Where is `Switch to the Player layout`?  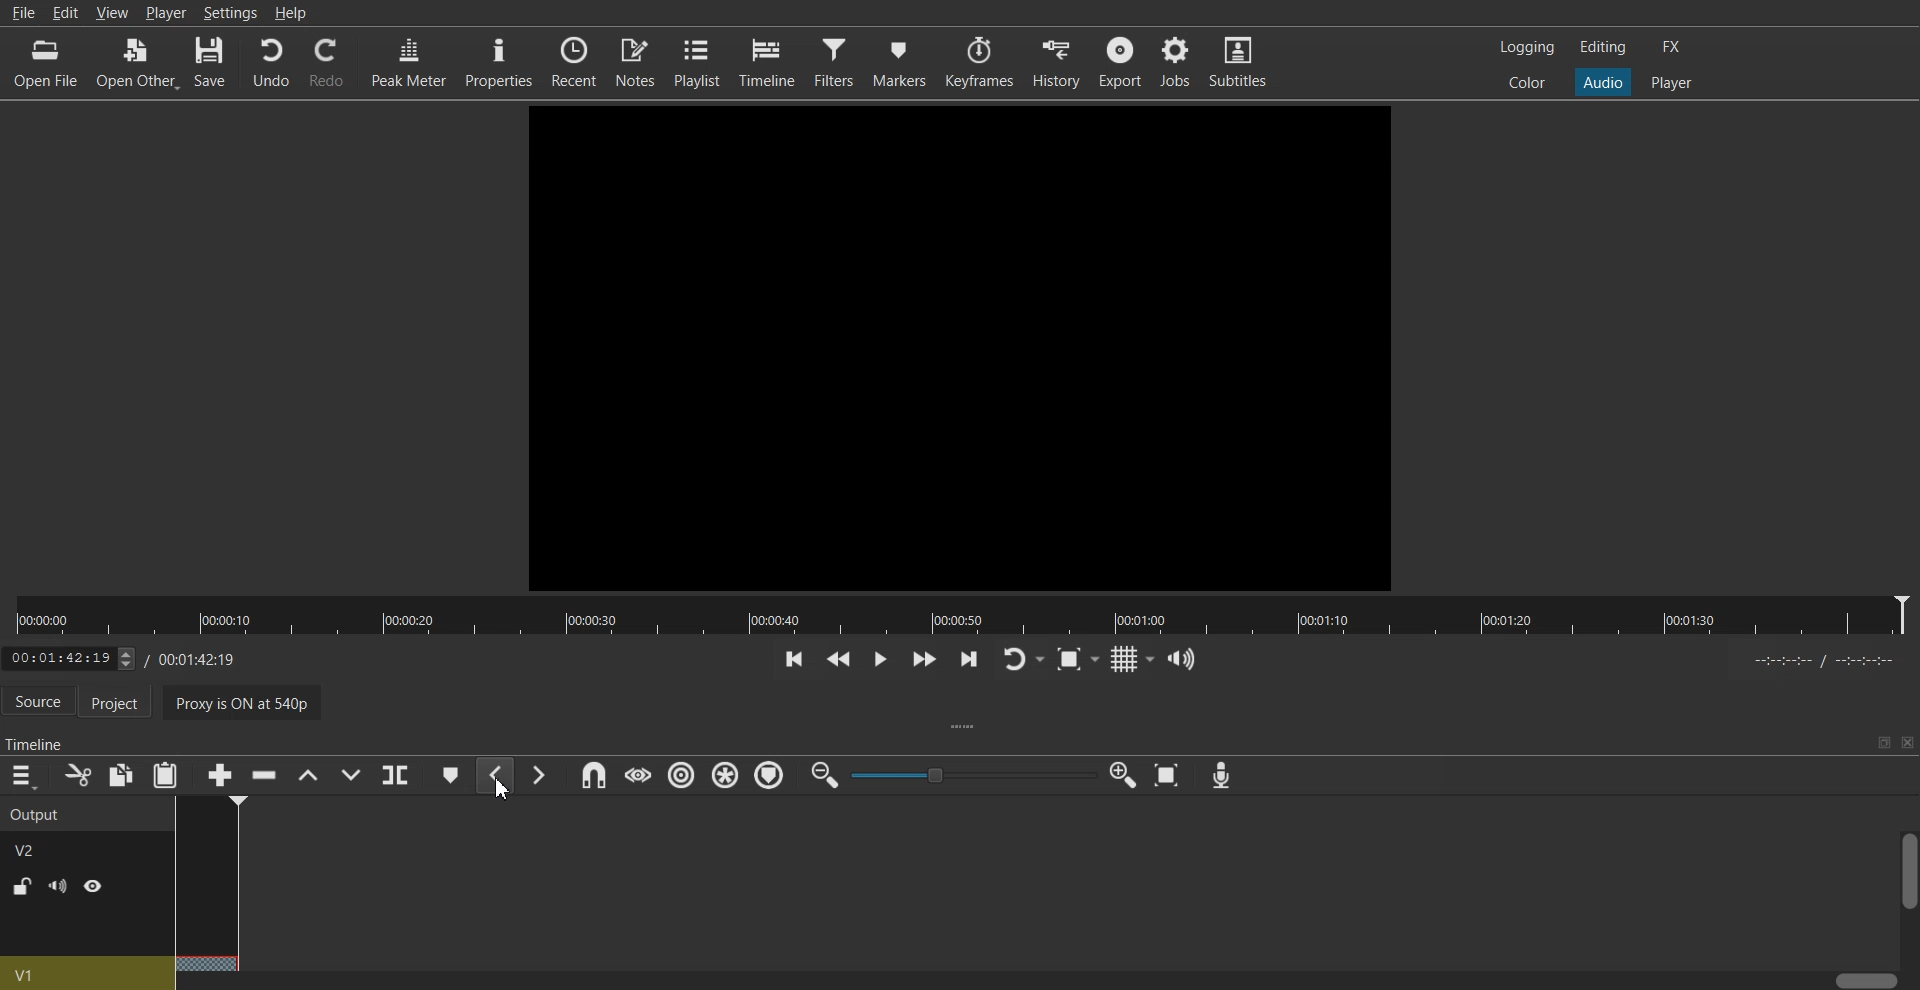
Switch to the Player layout is located at coordinates (1672, 81).